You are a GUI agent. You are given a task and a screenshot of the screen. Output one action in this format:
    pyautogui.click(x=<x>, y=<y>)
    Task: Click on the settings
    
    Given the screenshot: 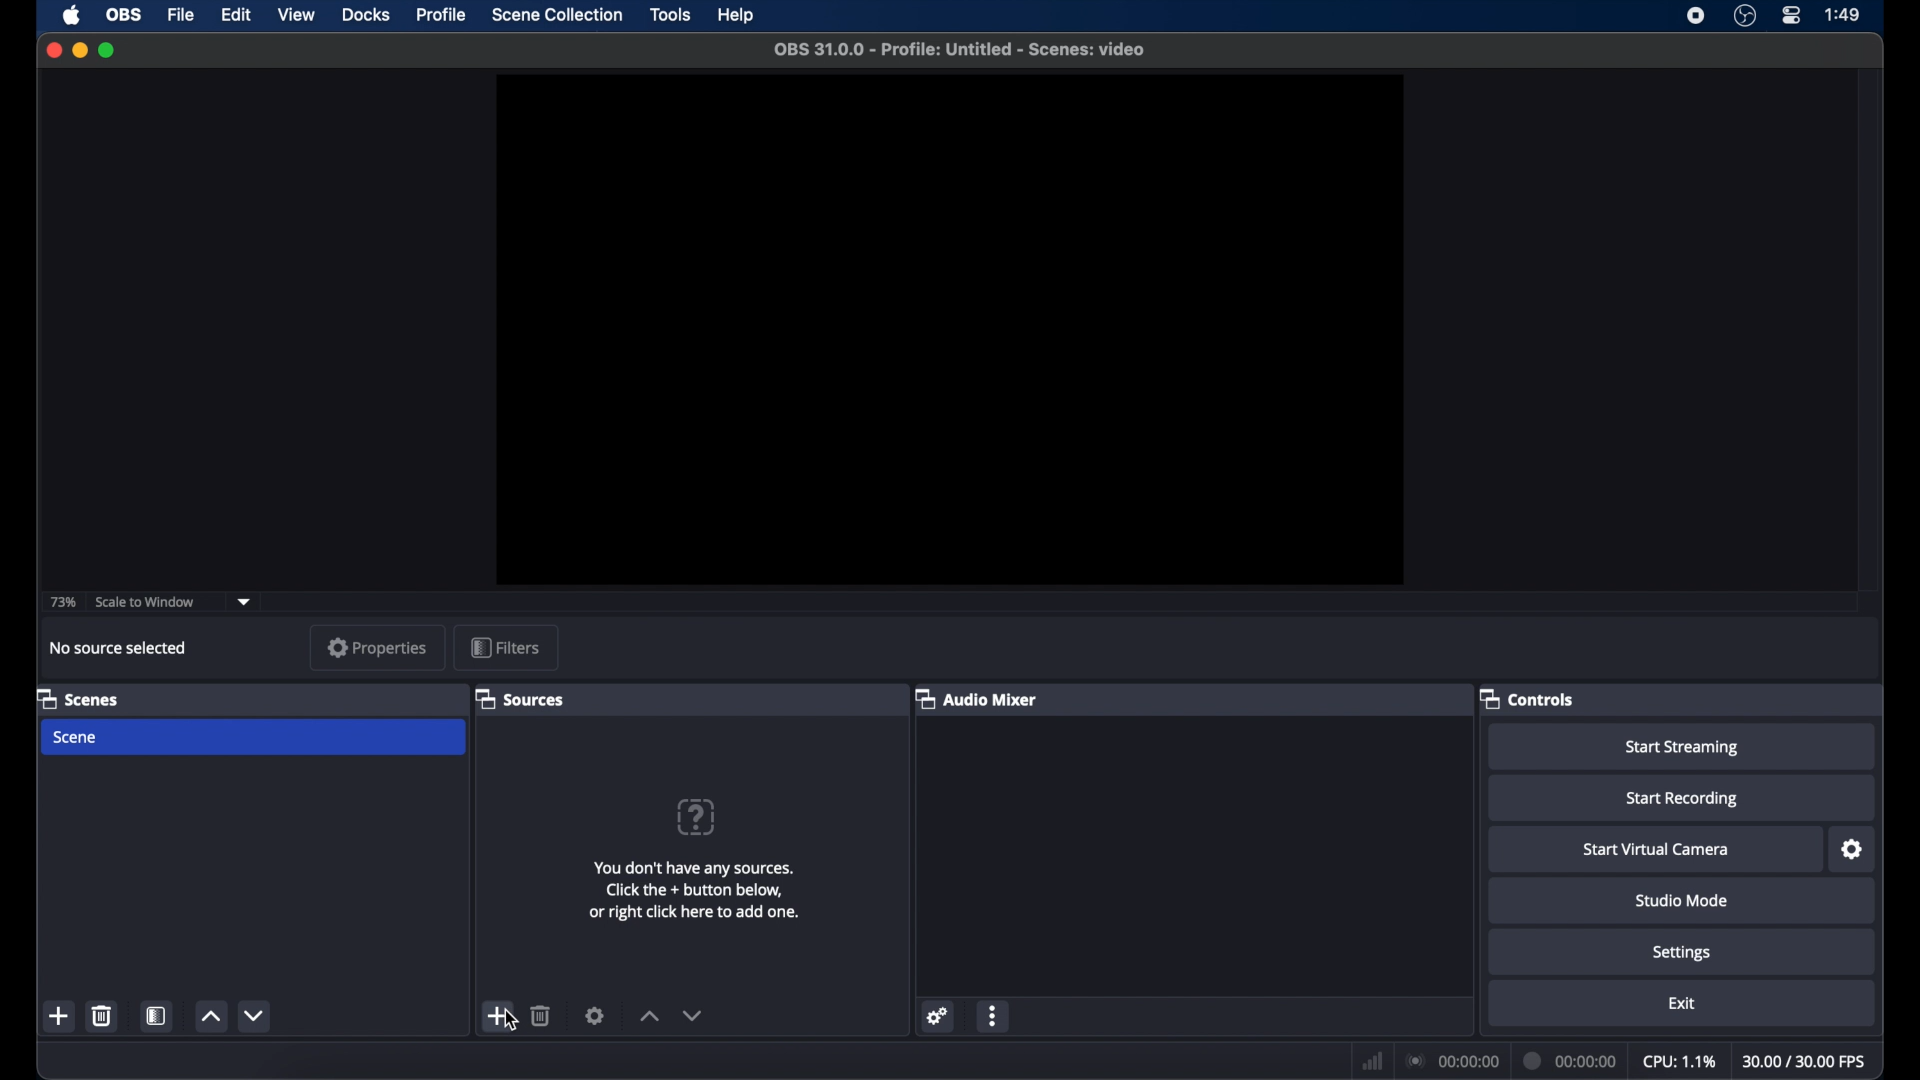 What is the action you would take?
    pyautogui.click(x=1853, y=849)
    